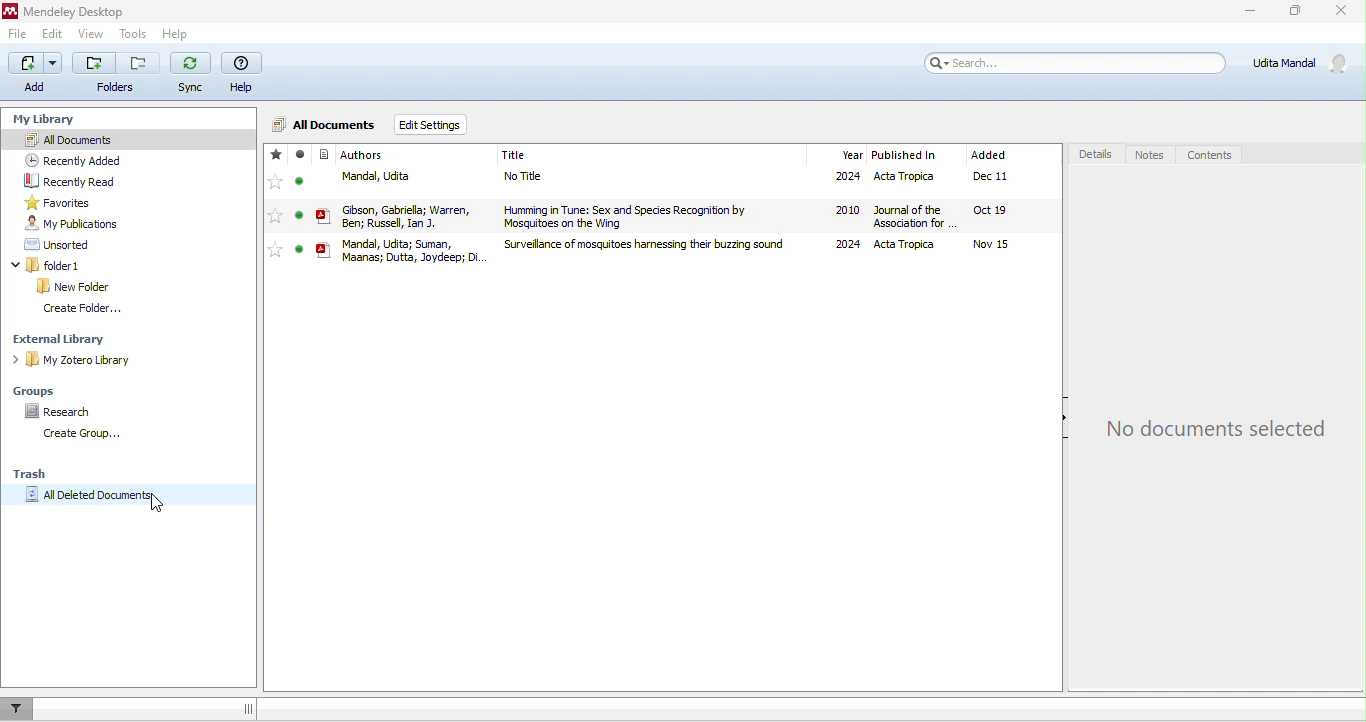  What do you see at coordinates (914, 152) in the screenshot?
I see `published in` at bounding box center [914, 152].